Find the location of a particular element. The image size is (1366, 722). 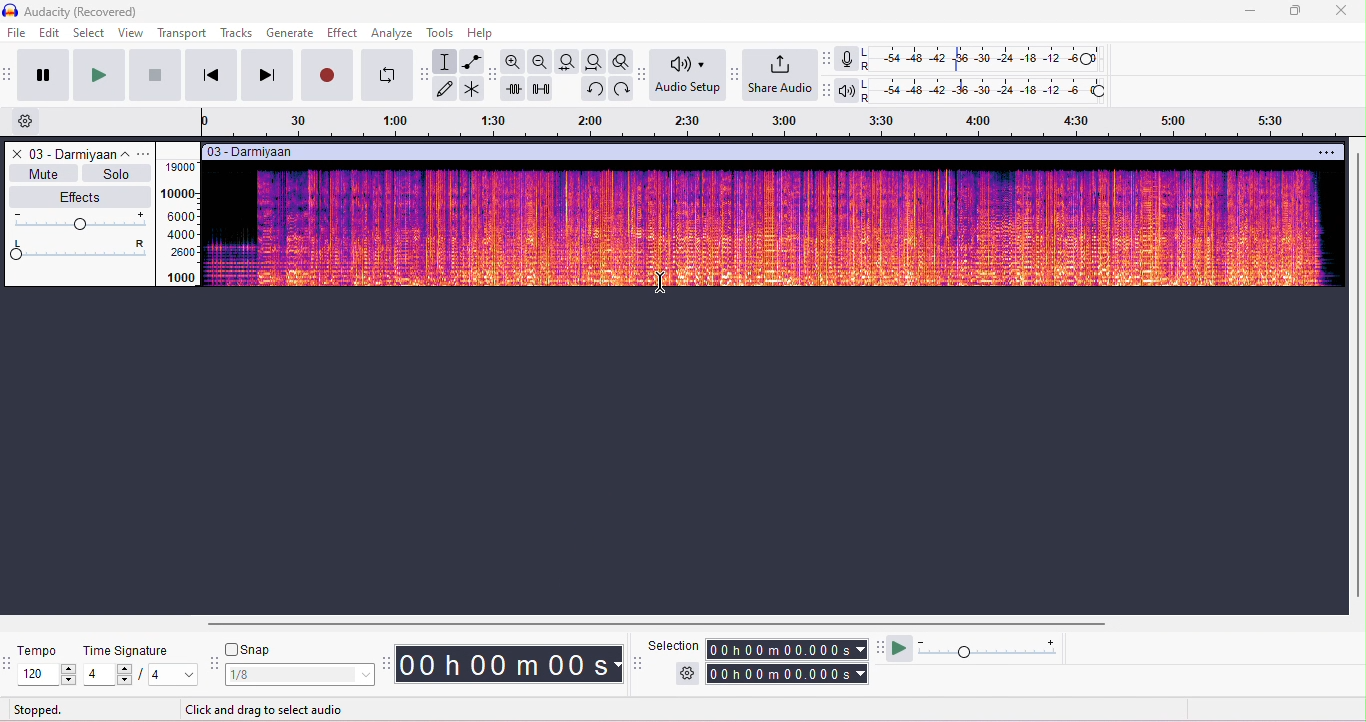

stopped is located at coordinates (40, 709).